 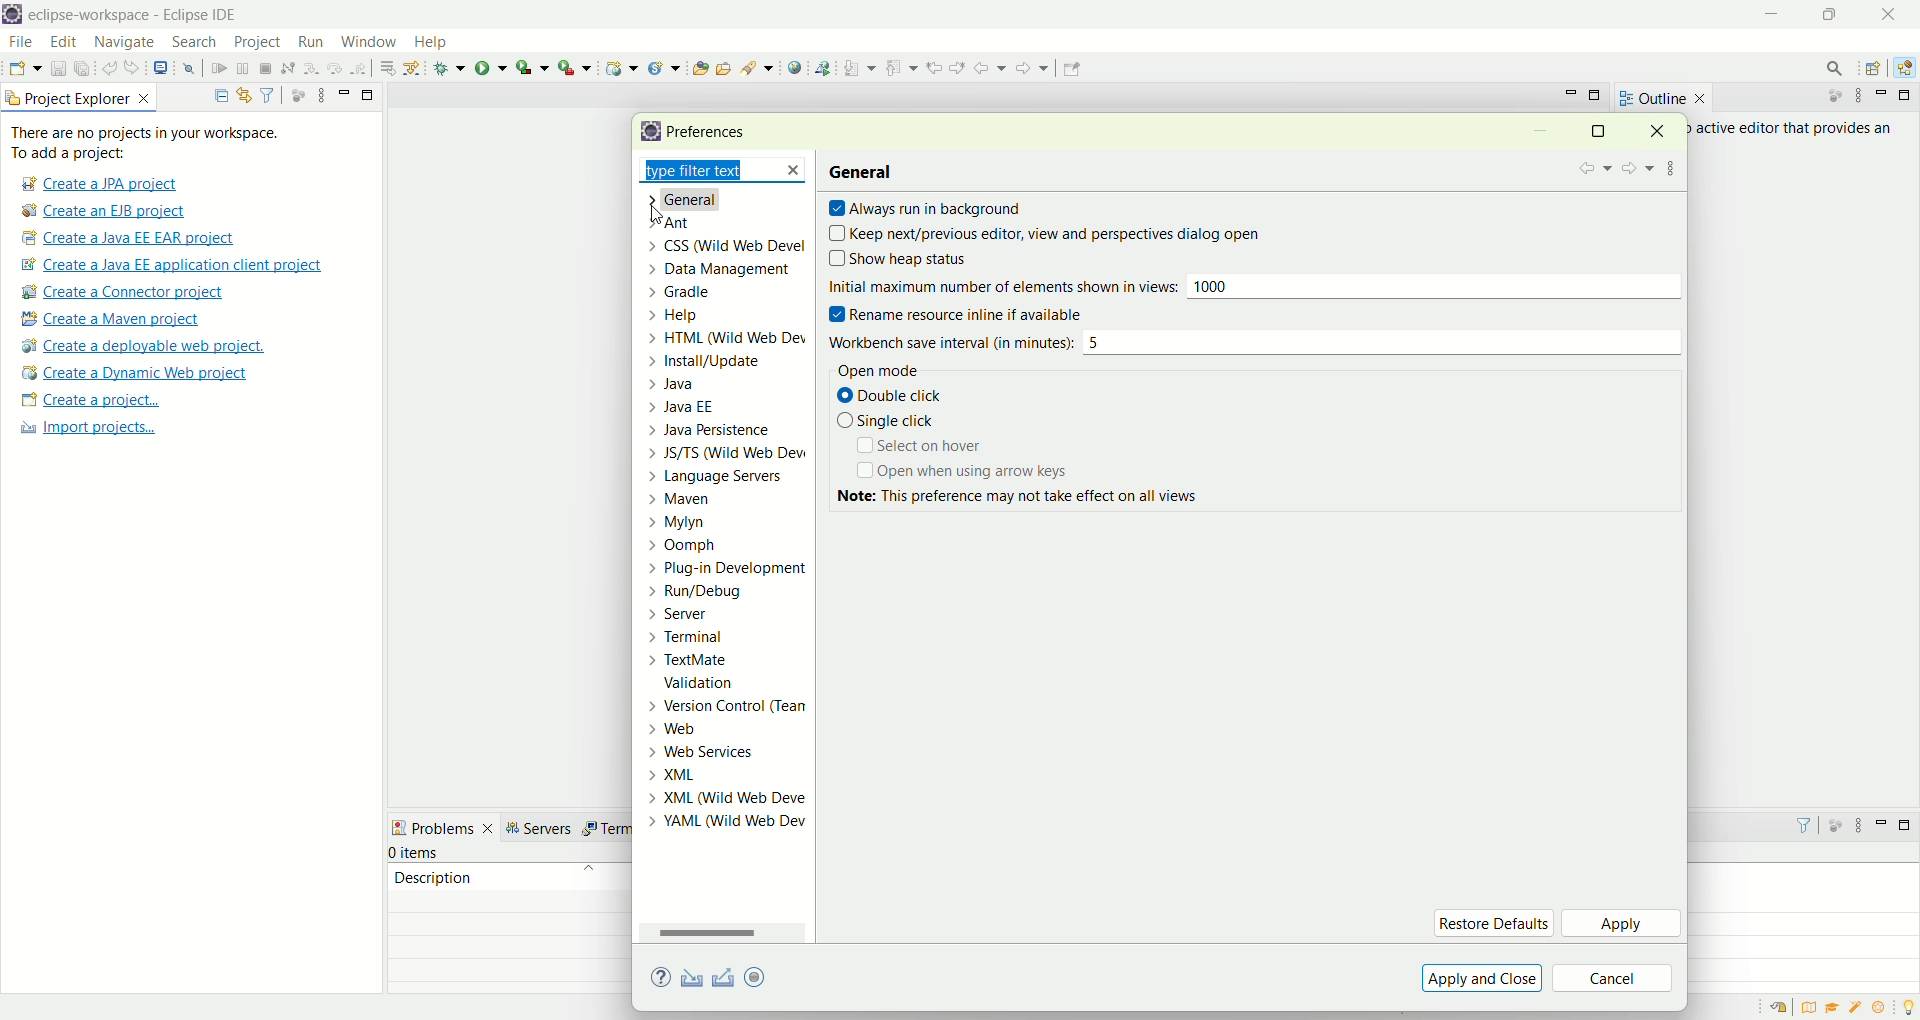 What do you see at coordinates (144, 347) in the screenshot?
I see `create a deployable web project` at bounding box center [144, 347].